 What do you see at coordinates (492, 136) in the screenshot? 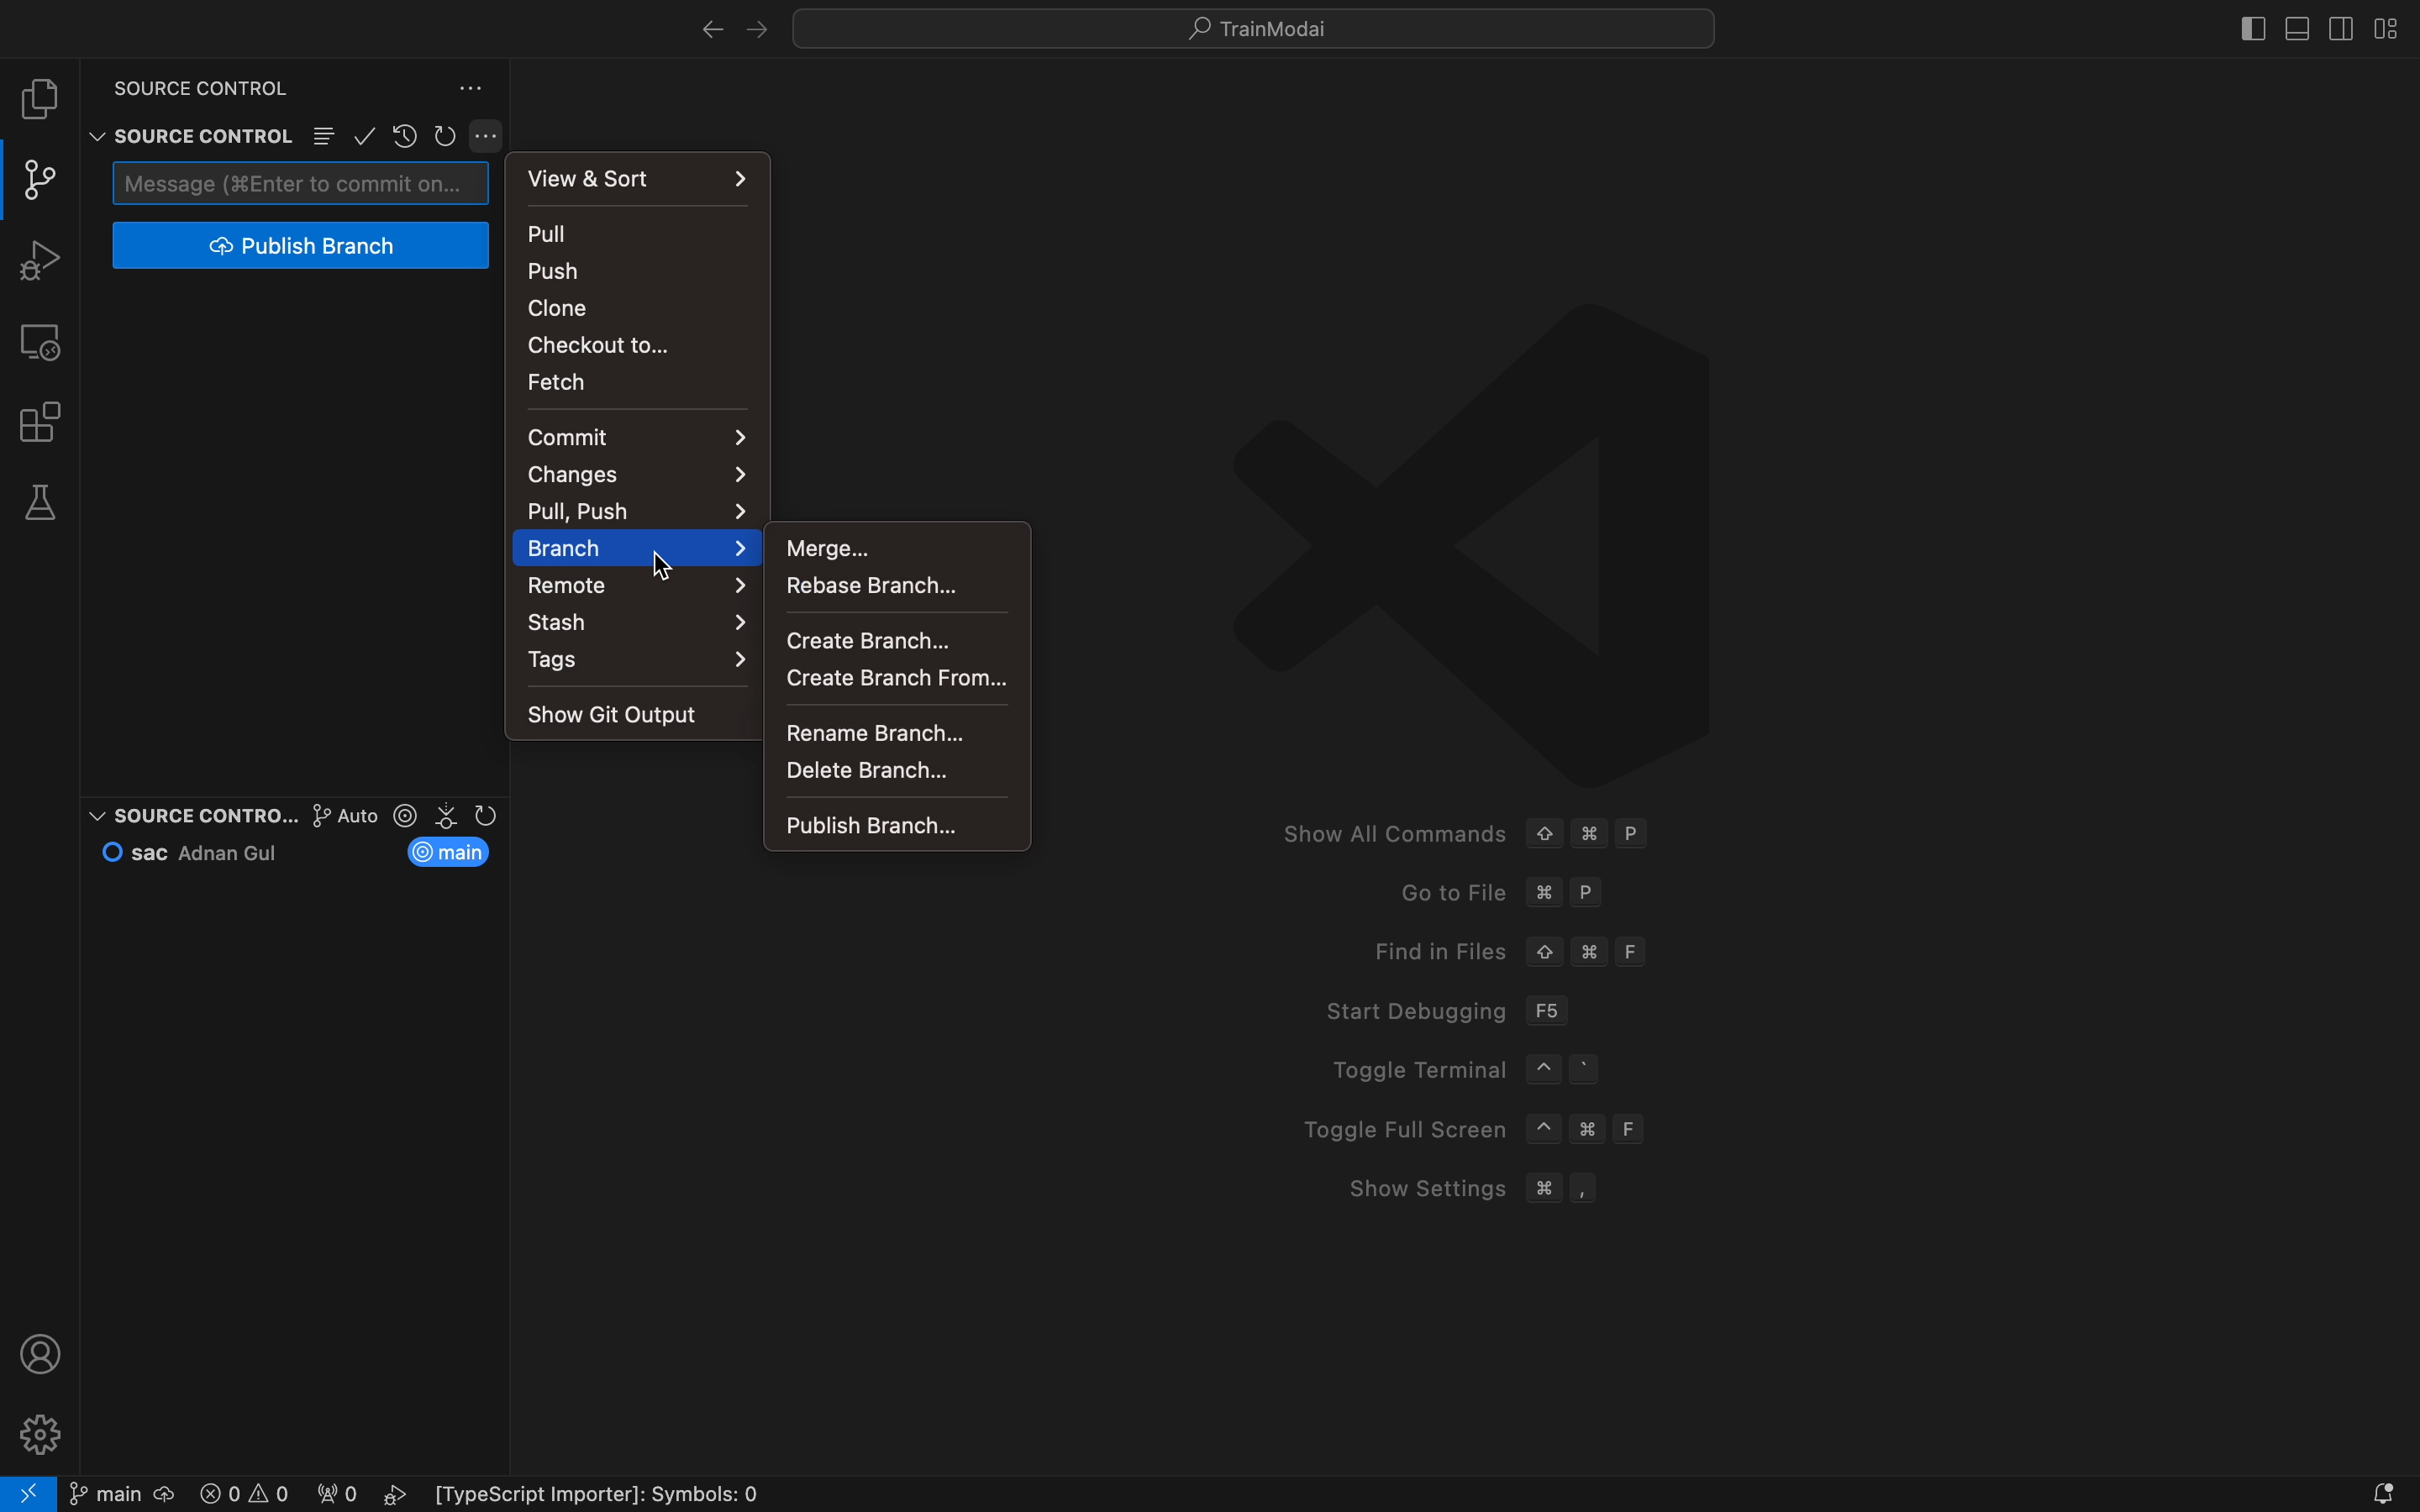
I see `` at bounding box center [492, 136].